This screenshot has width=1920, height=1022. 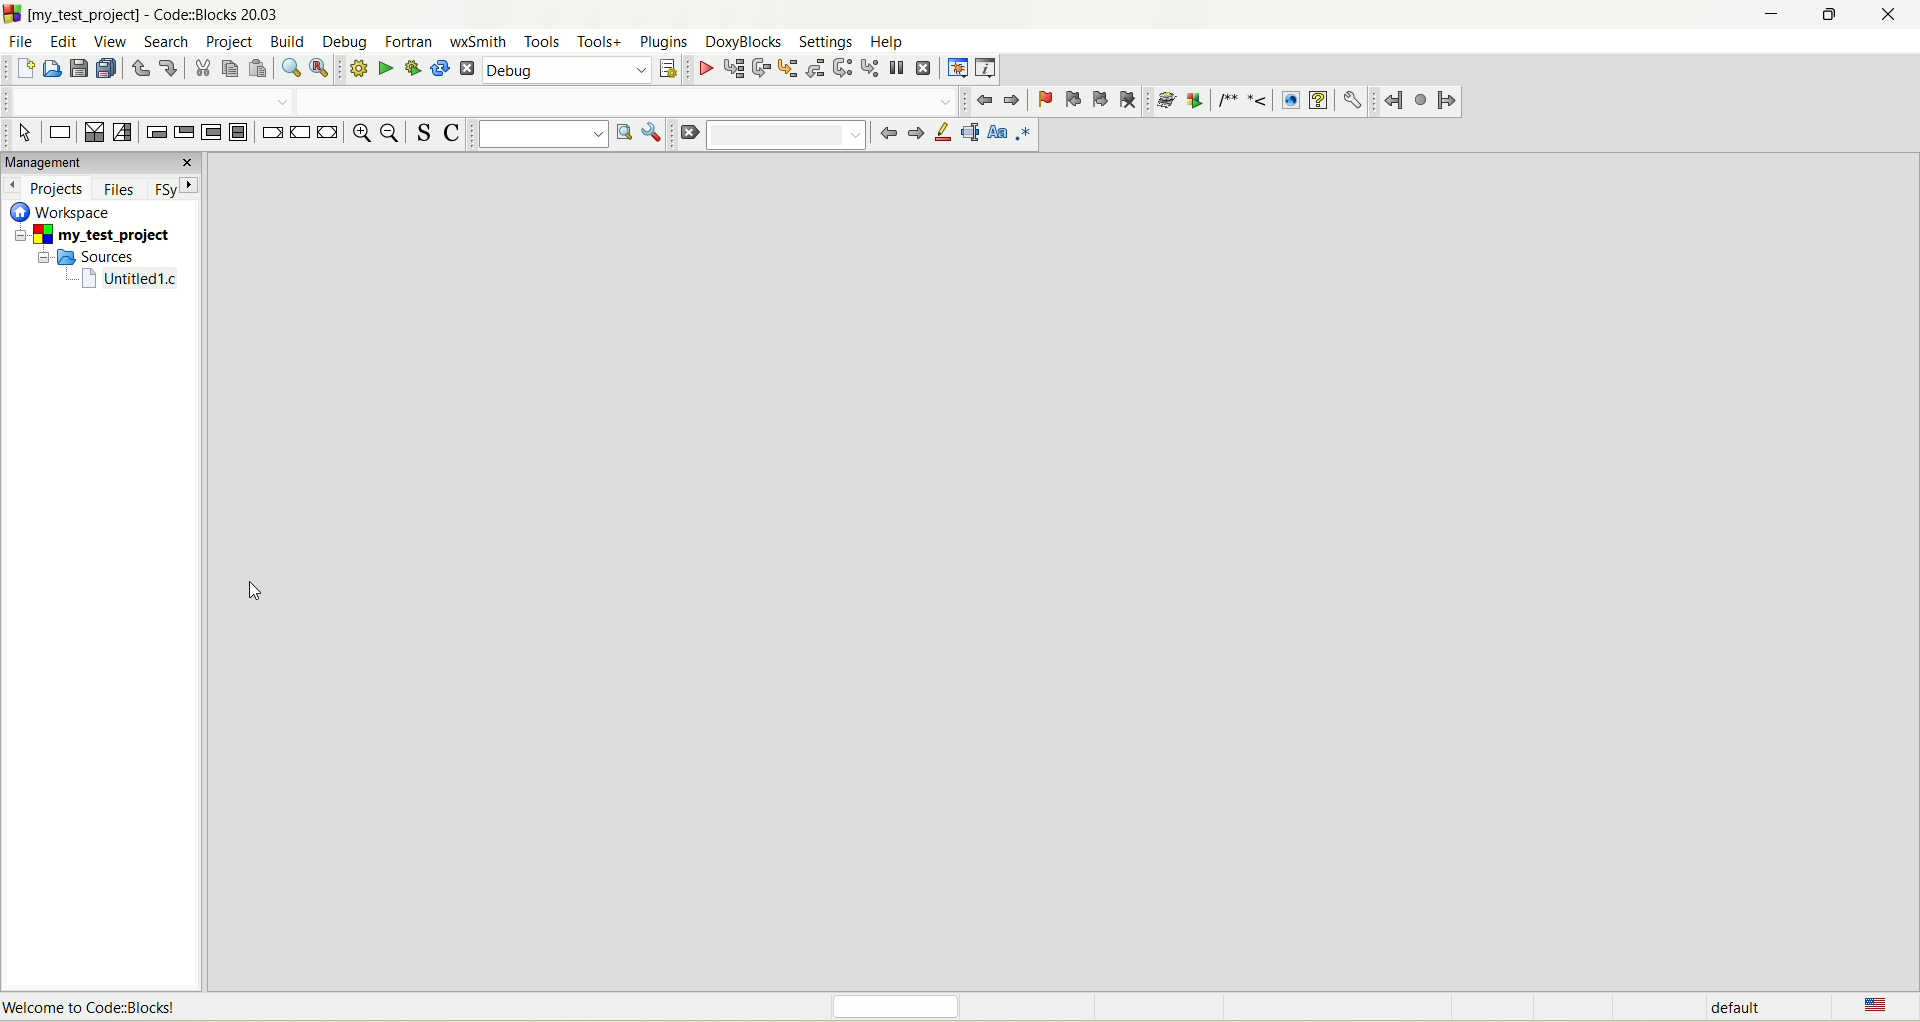 What do you see at coordinates (785, 134) in the screenshot?
I see `blank space` at bounding box center [785, 134].